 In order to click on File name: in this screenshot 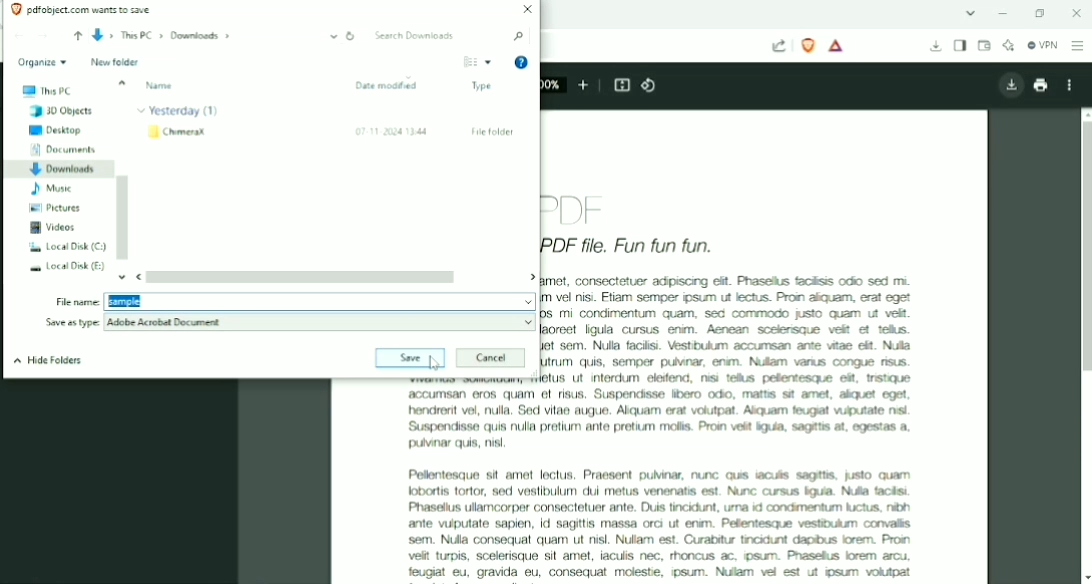, I will do `click(74, 302)`.